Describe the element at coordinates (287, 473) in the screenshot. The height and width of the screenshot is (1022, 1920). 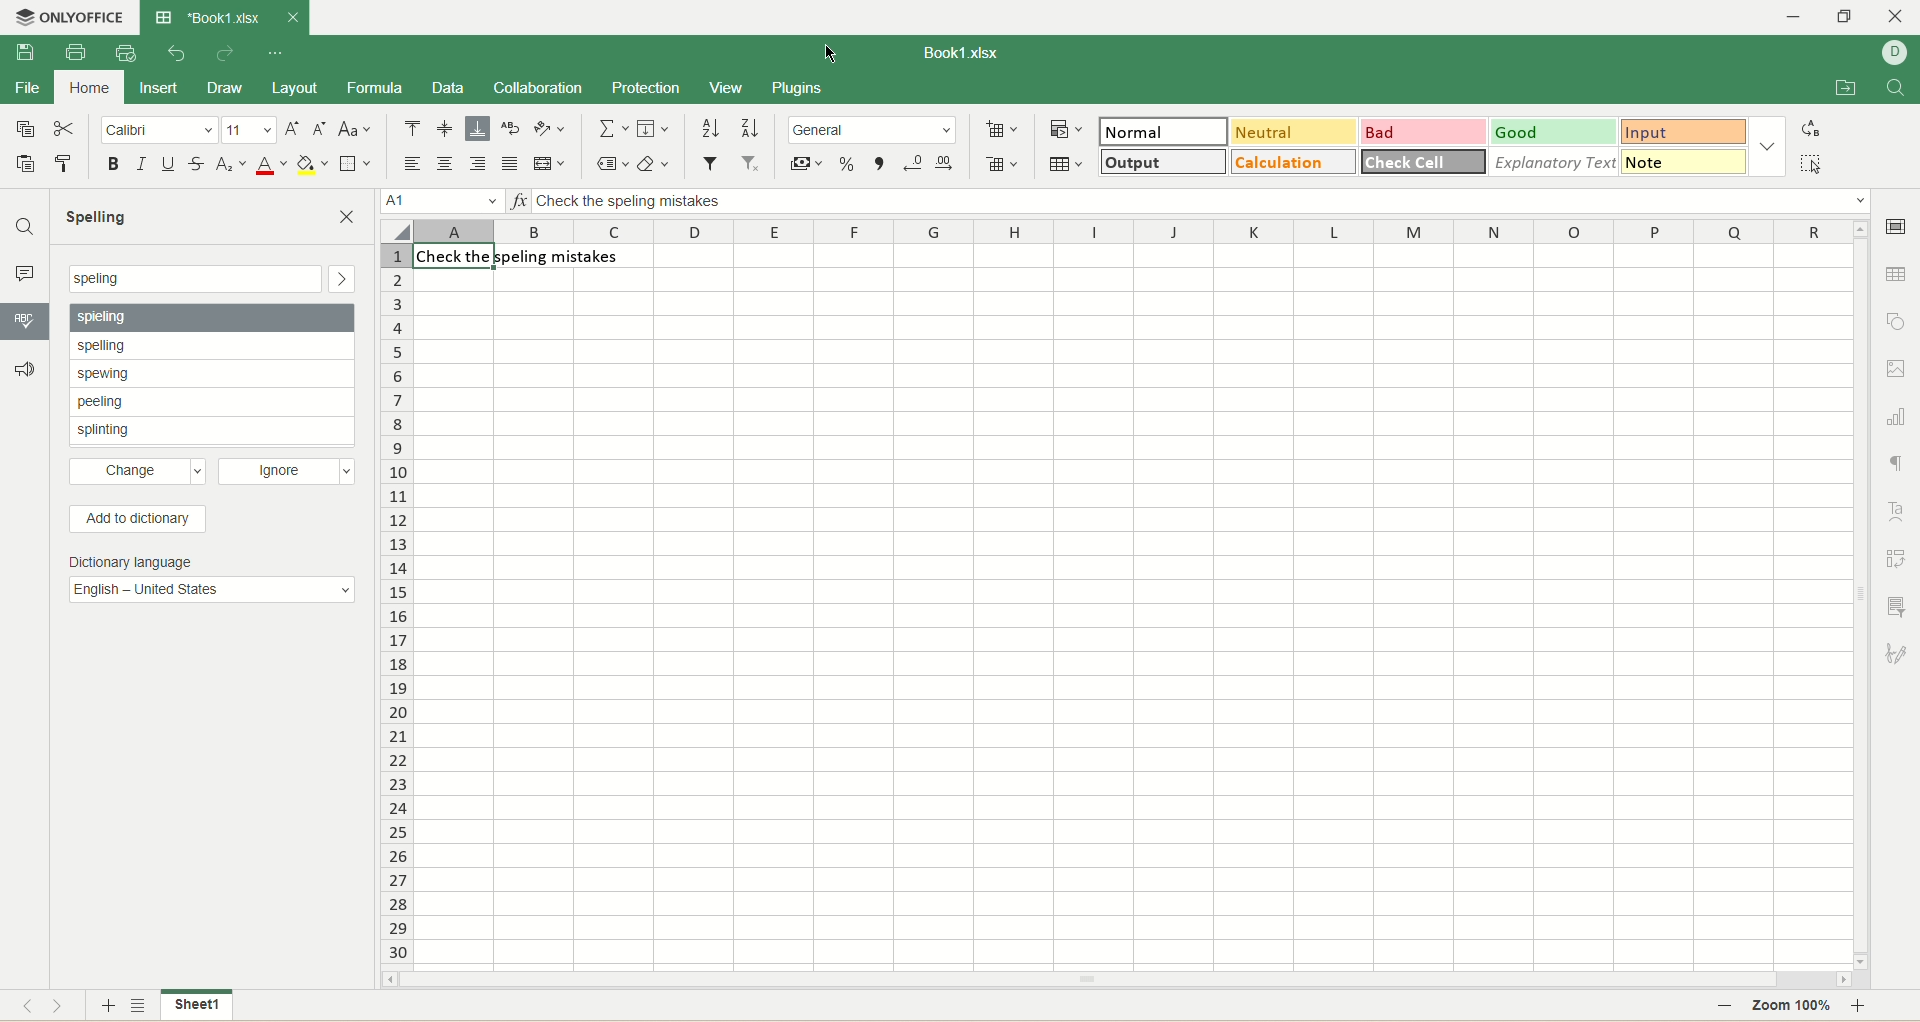
I see `ignore` at that location.